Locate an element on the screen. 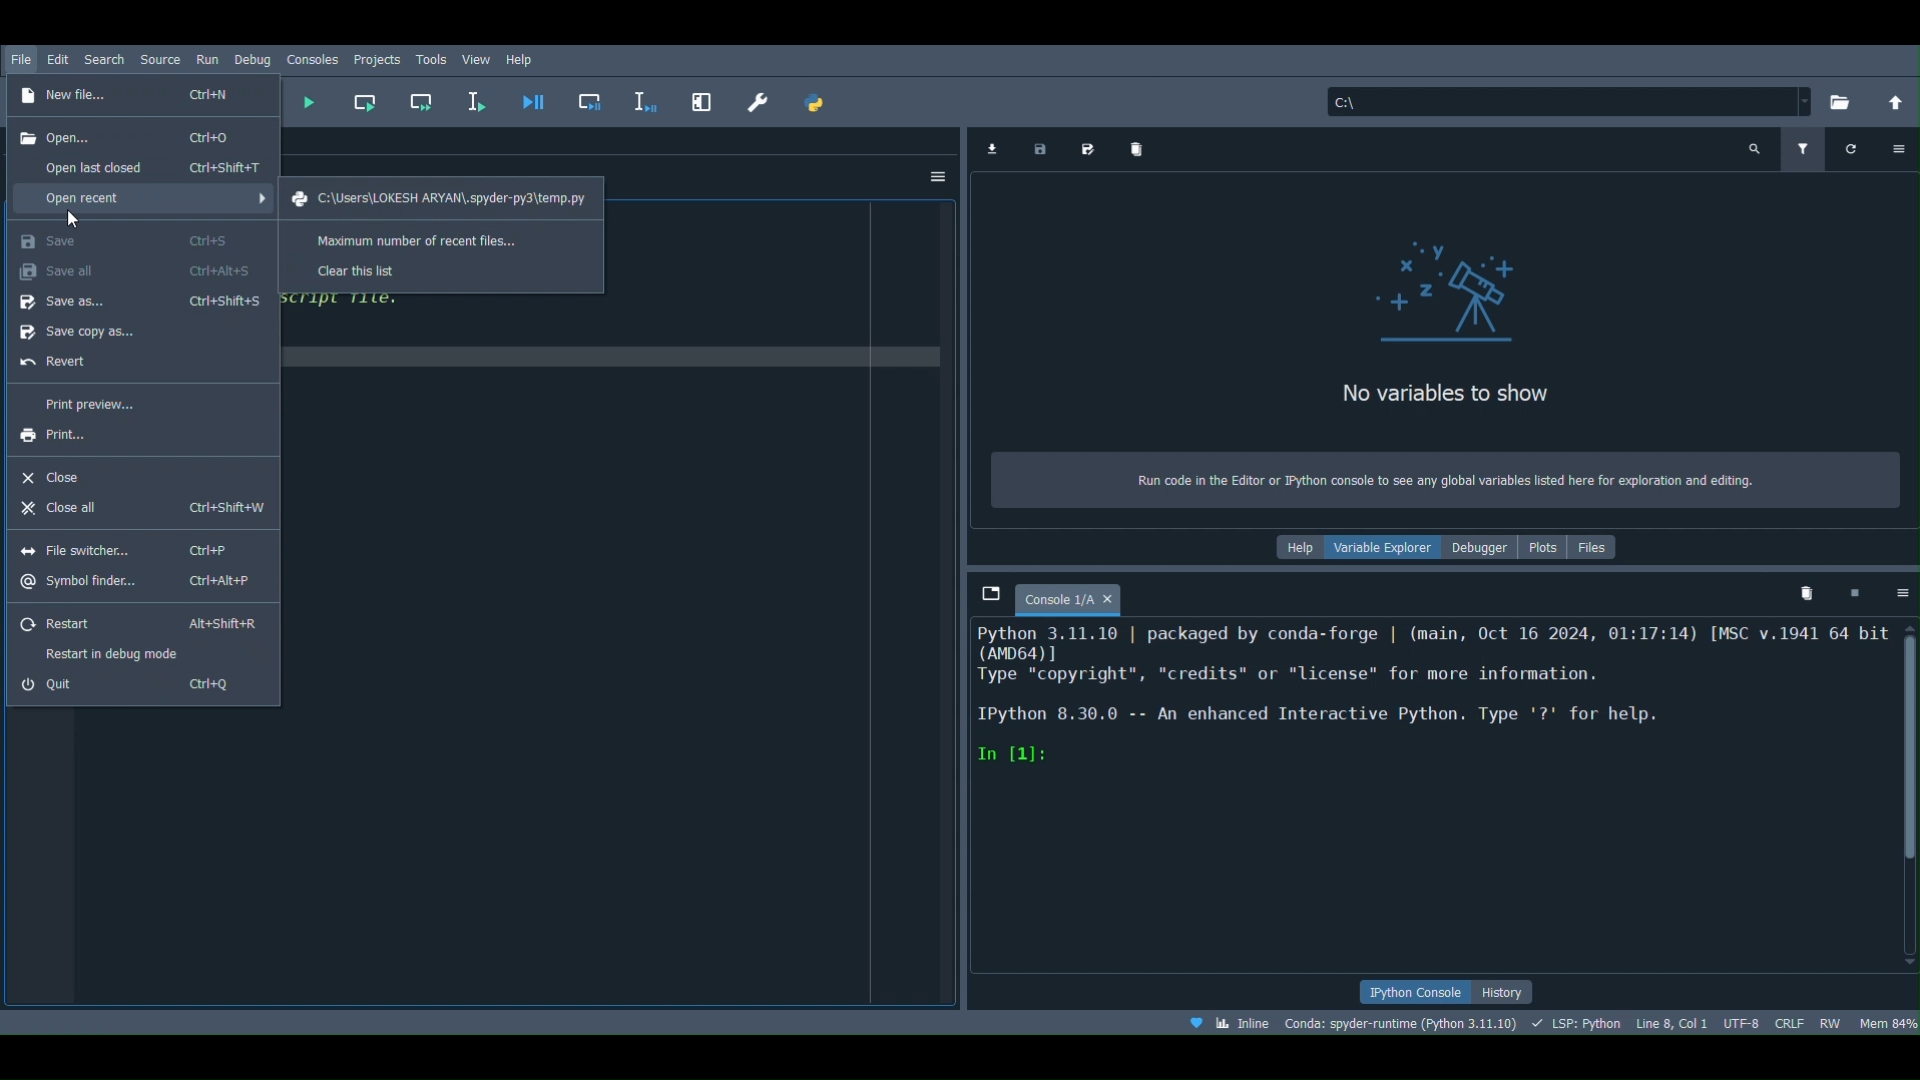 The width and height of the screenshot is (1920, 1080). Save as is located at coordinates (134, 302).